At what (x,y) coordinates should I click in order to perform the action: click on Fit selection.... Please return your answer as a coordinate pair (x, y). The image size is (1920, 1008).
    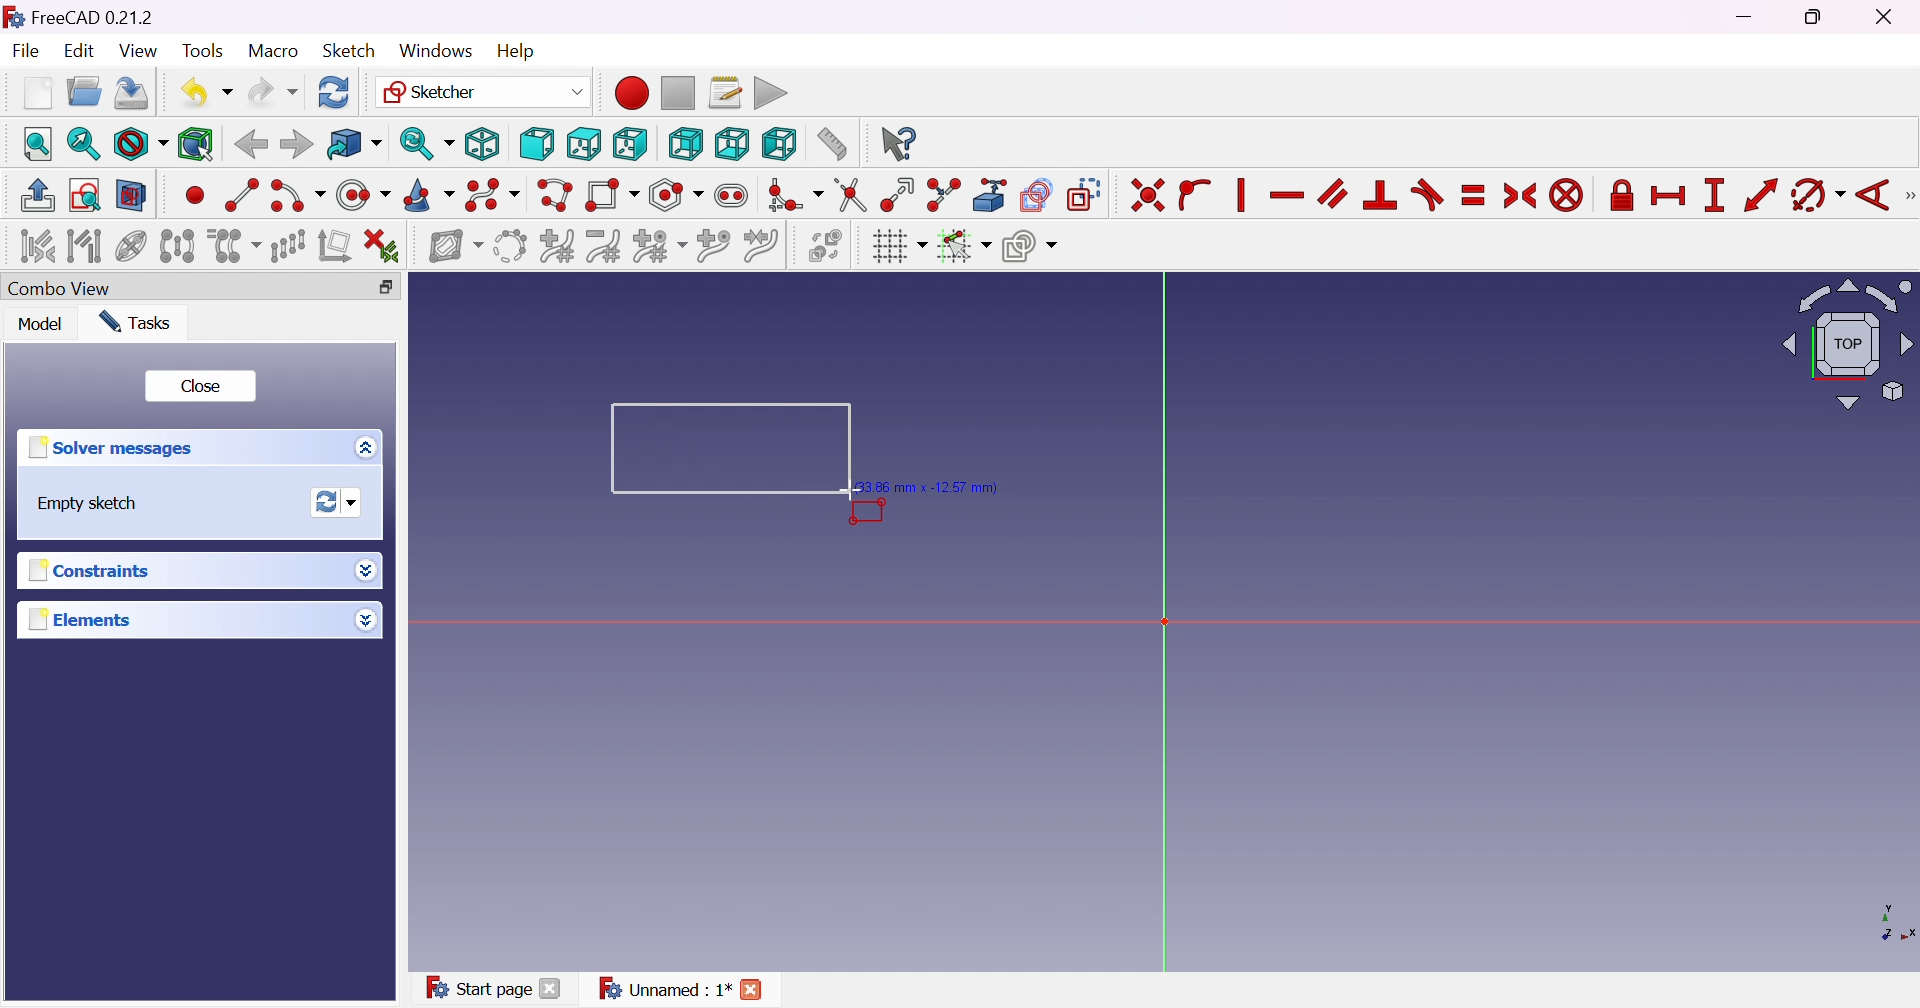
    Looking at the image, I should click on (84, 144).